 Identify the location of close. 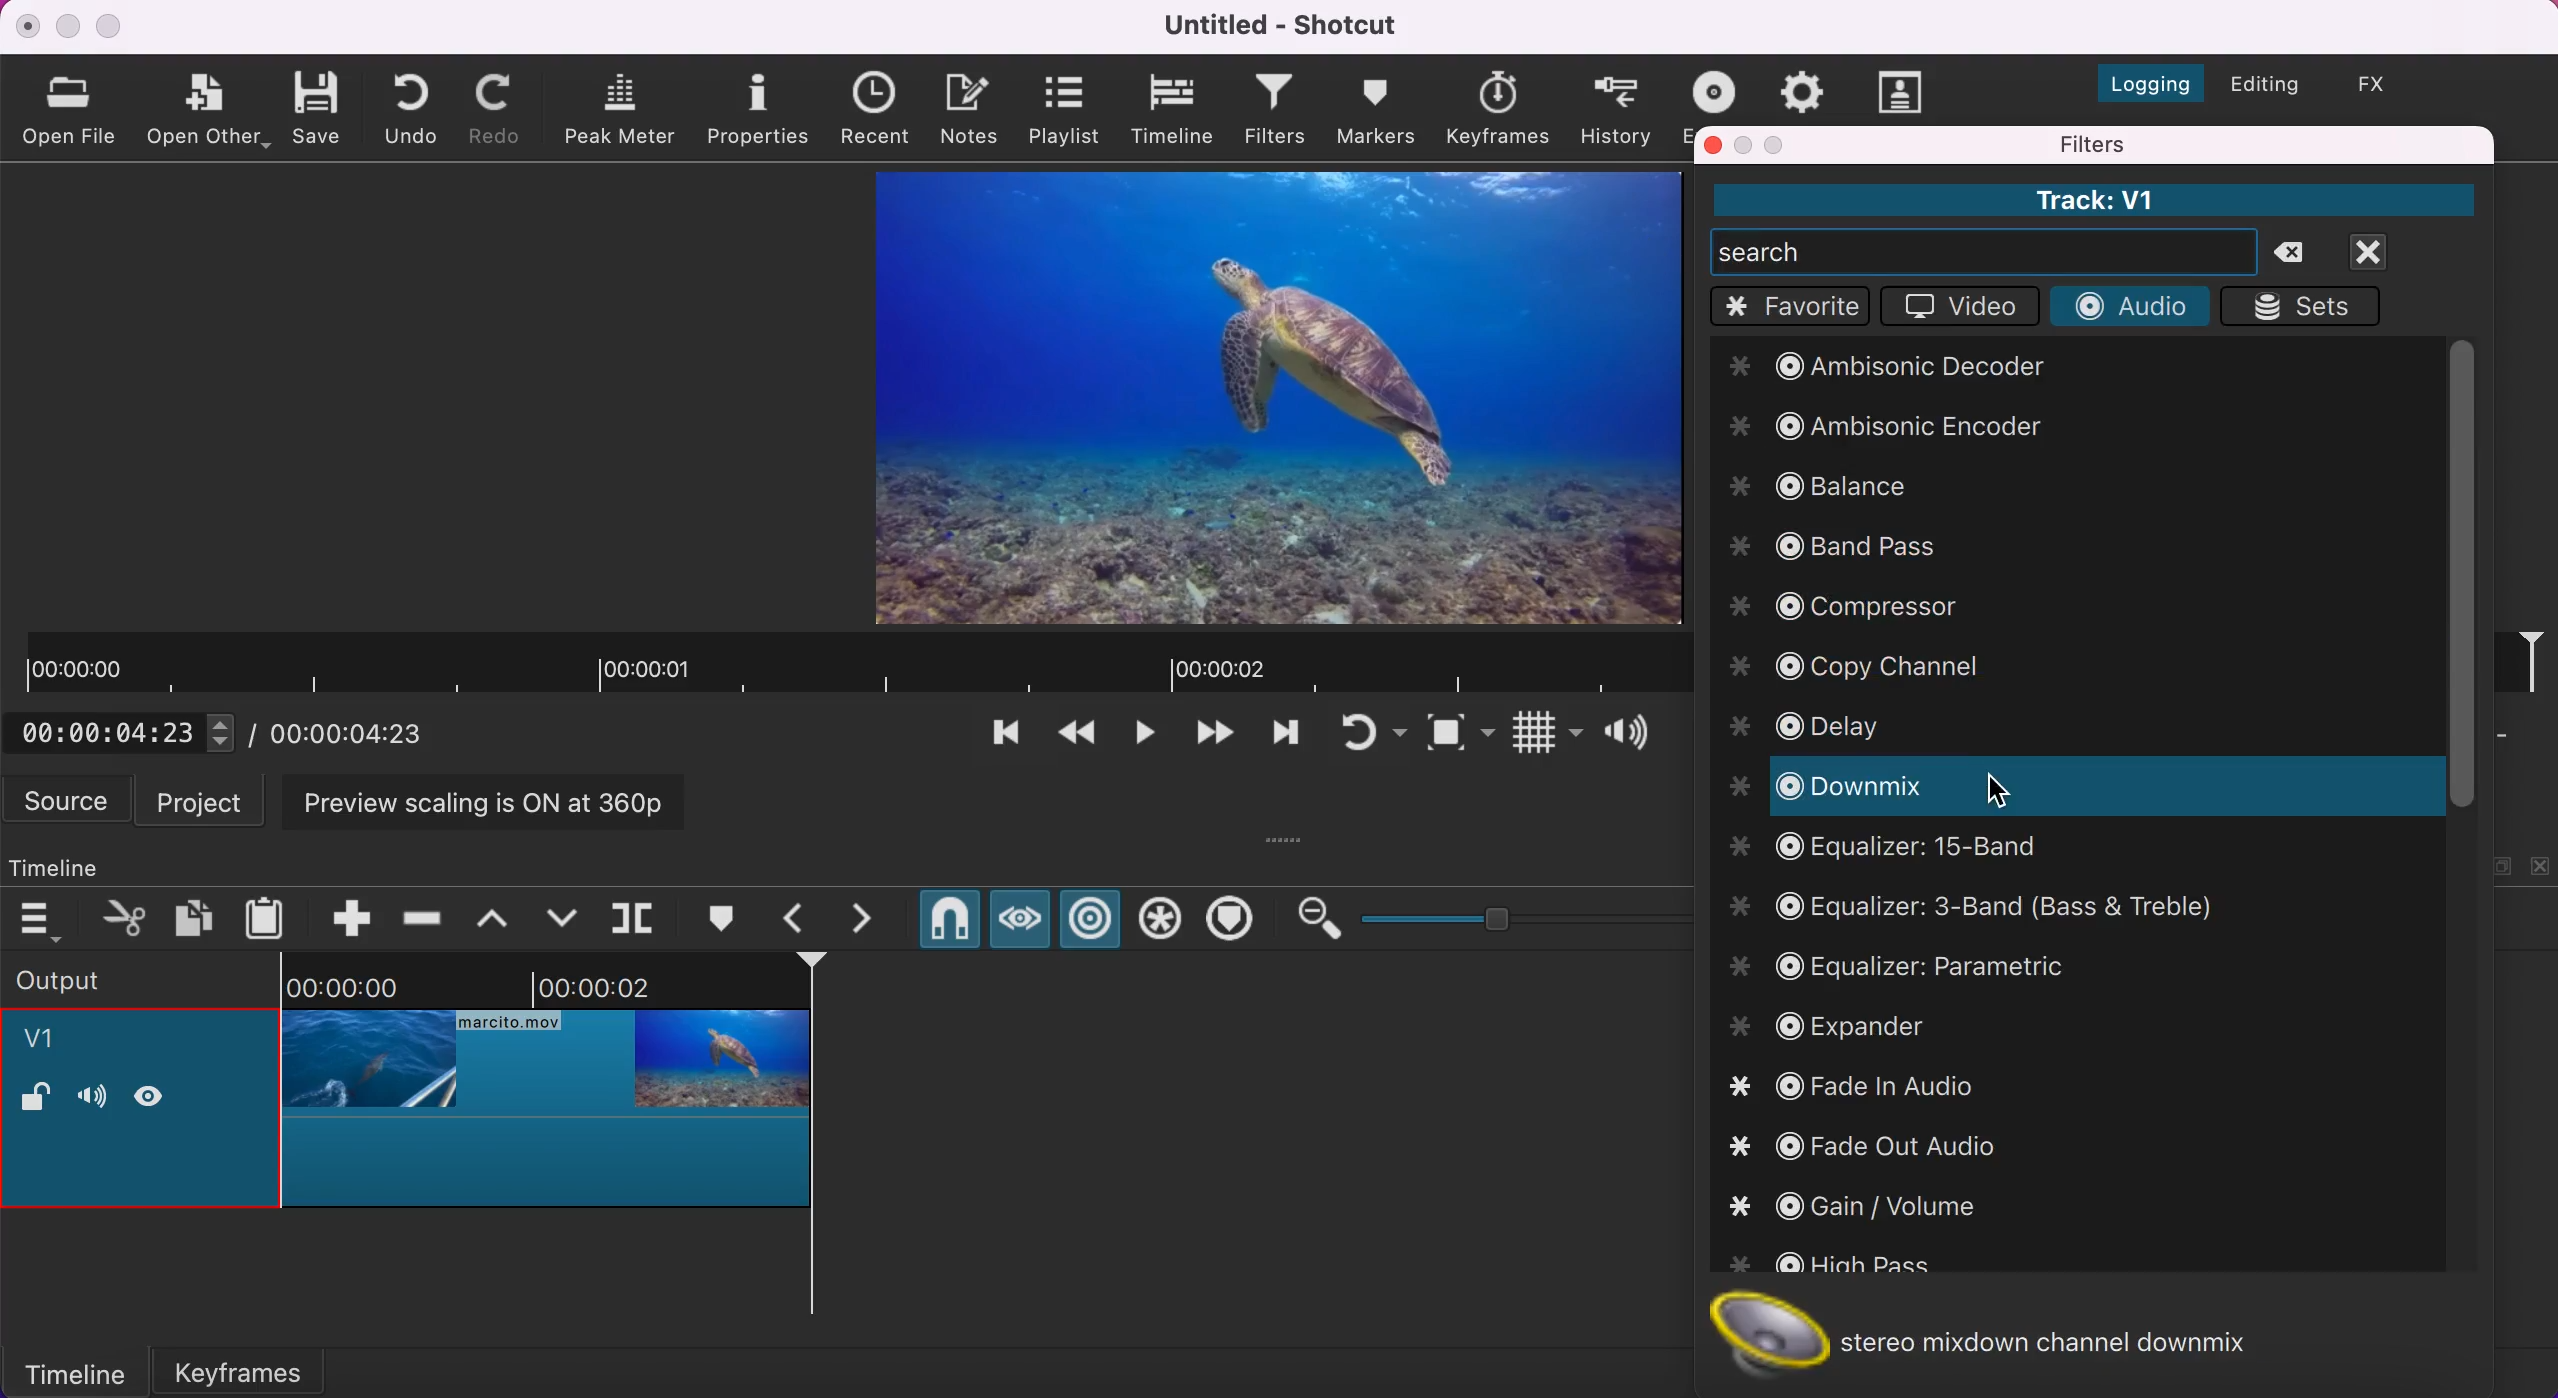
(1714, 144).